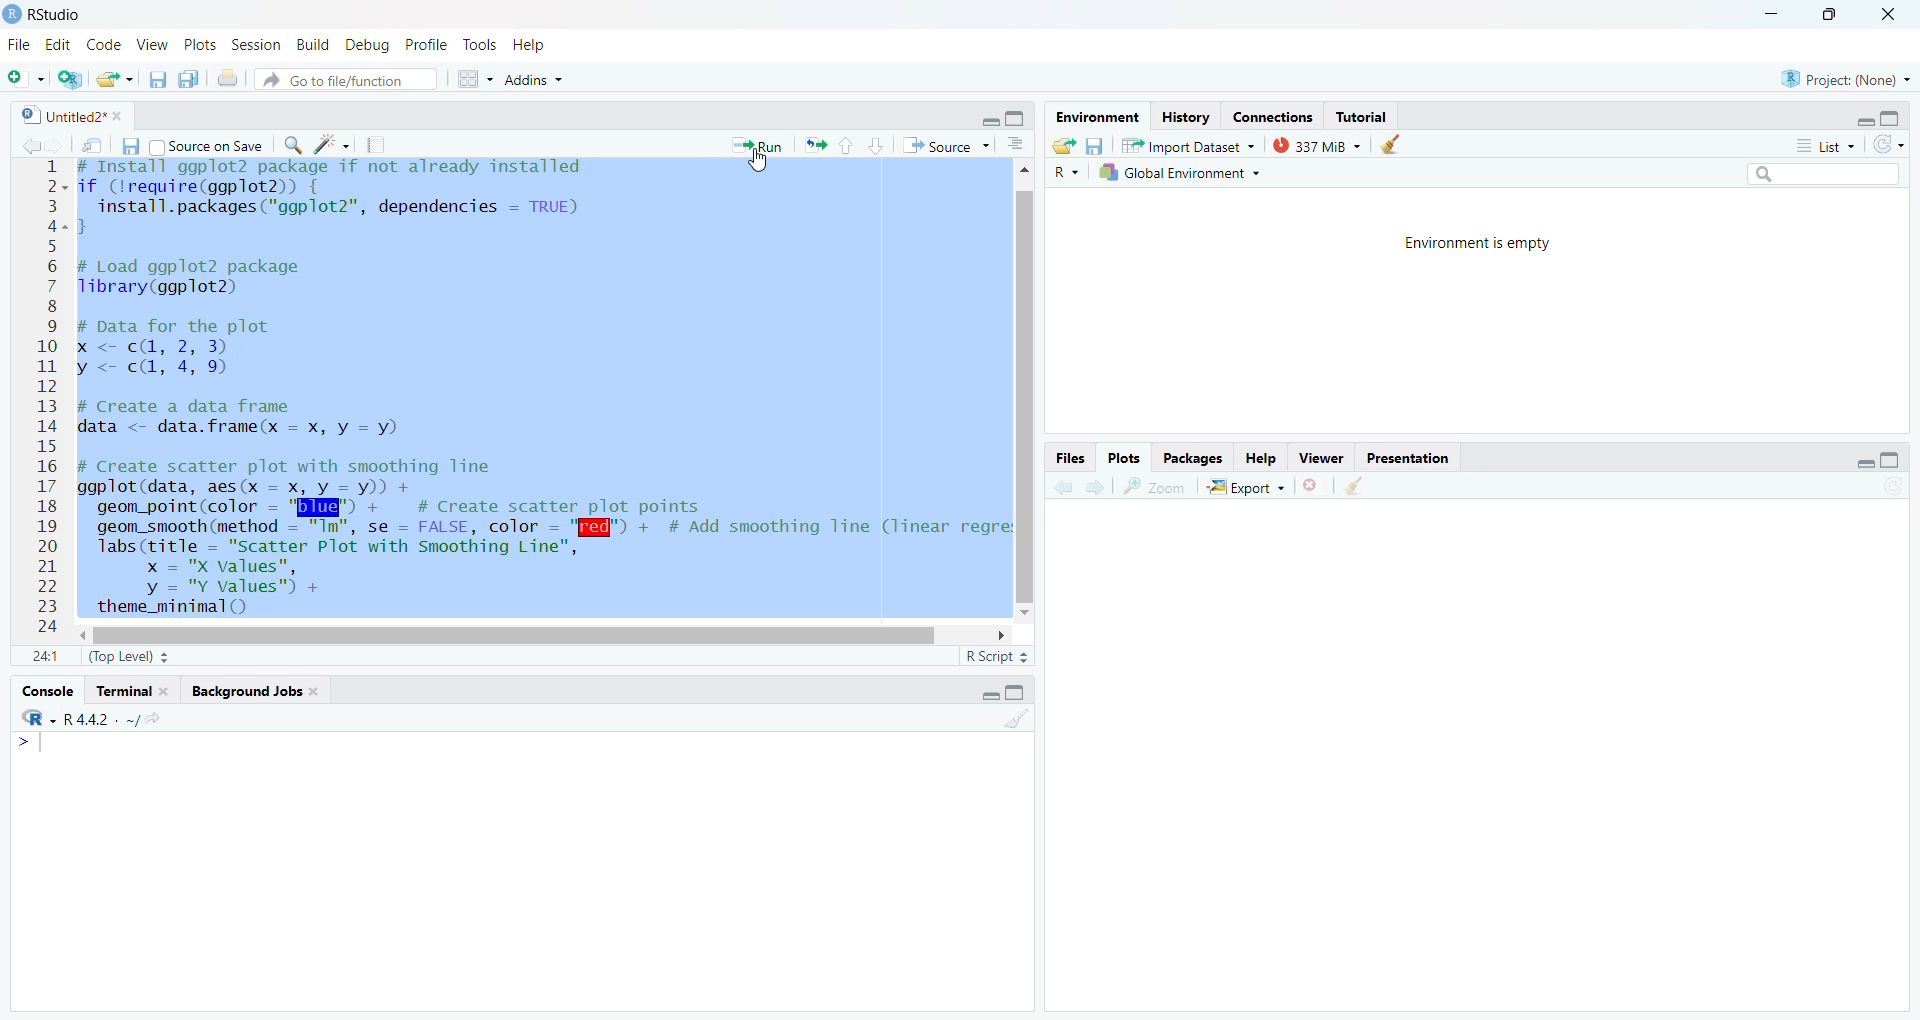  What do you see at coordinates (1093, 117) in the screenshot?
I see `Environment` at bounding box center [1093, 117].